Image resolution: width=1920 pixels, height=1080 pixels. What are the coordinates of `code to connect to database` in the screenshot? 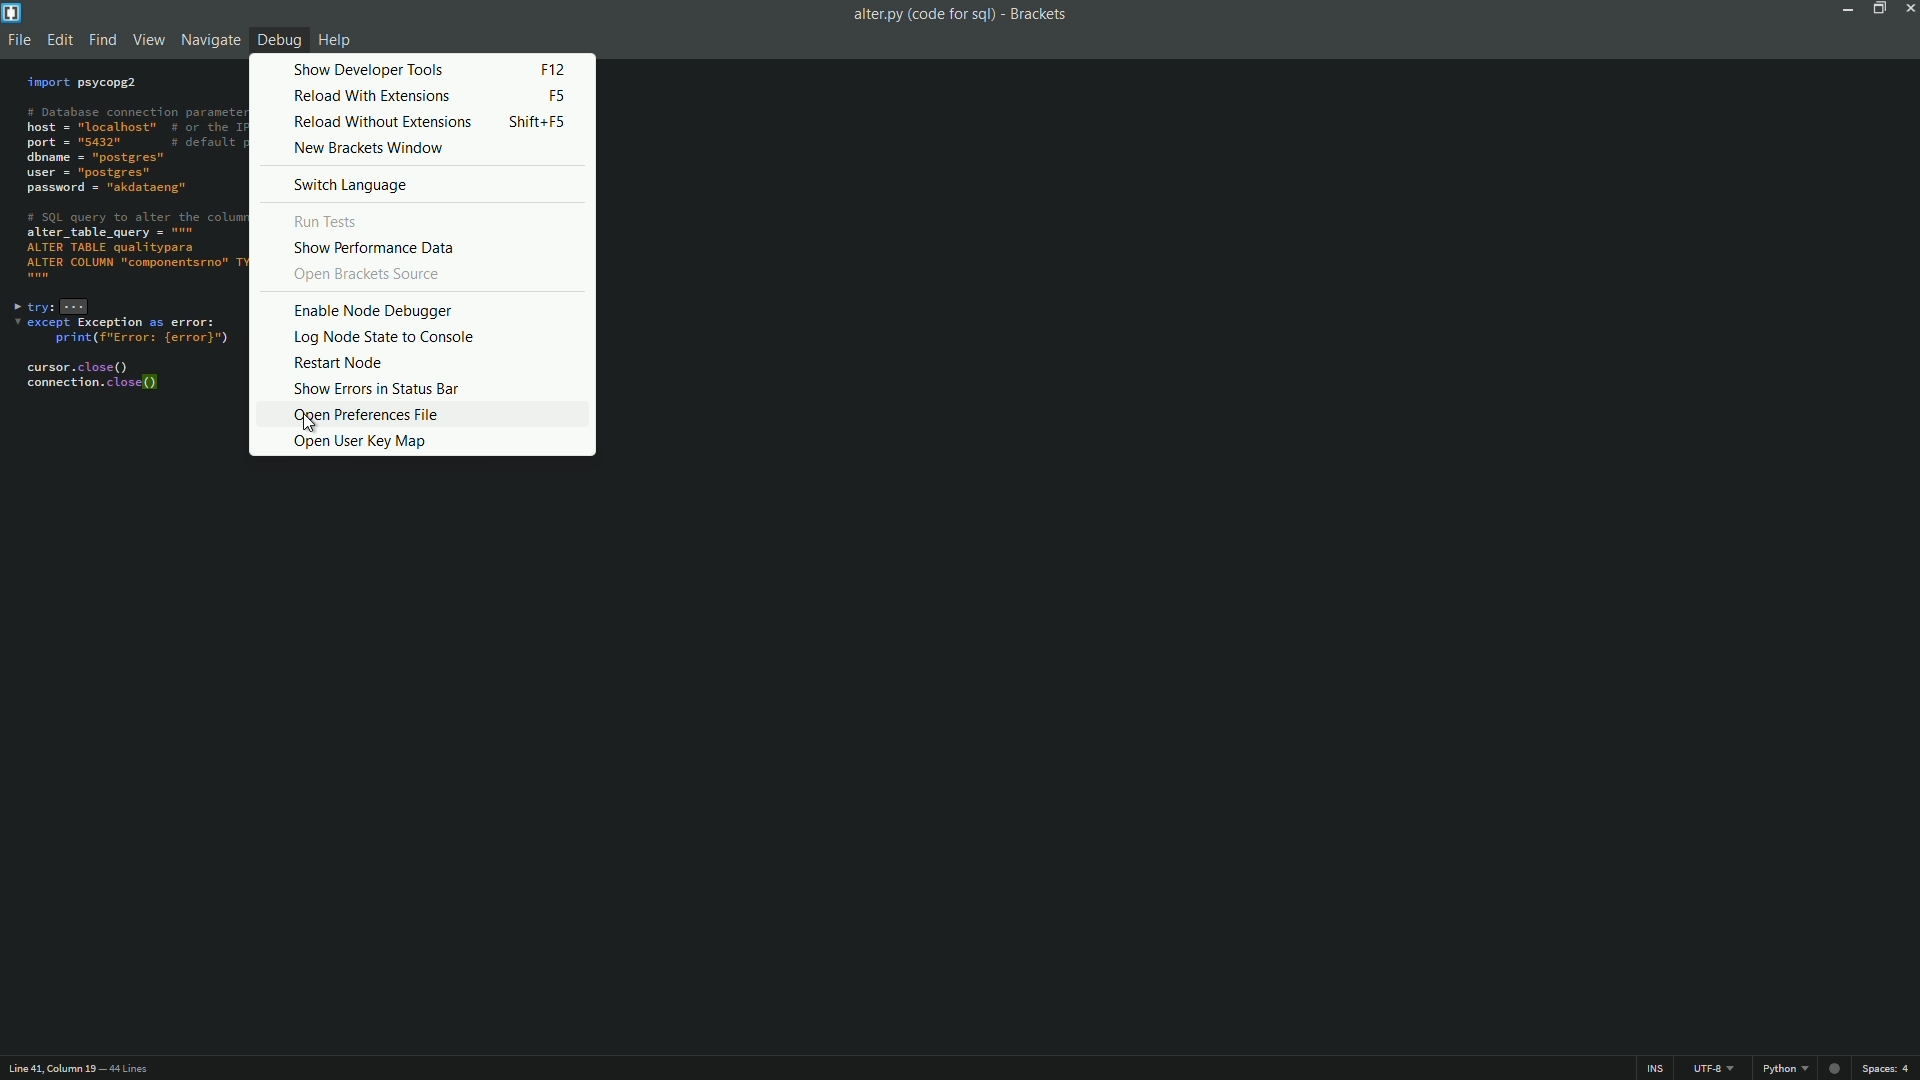 It's located at (120, 253).